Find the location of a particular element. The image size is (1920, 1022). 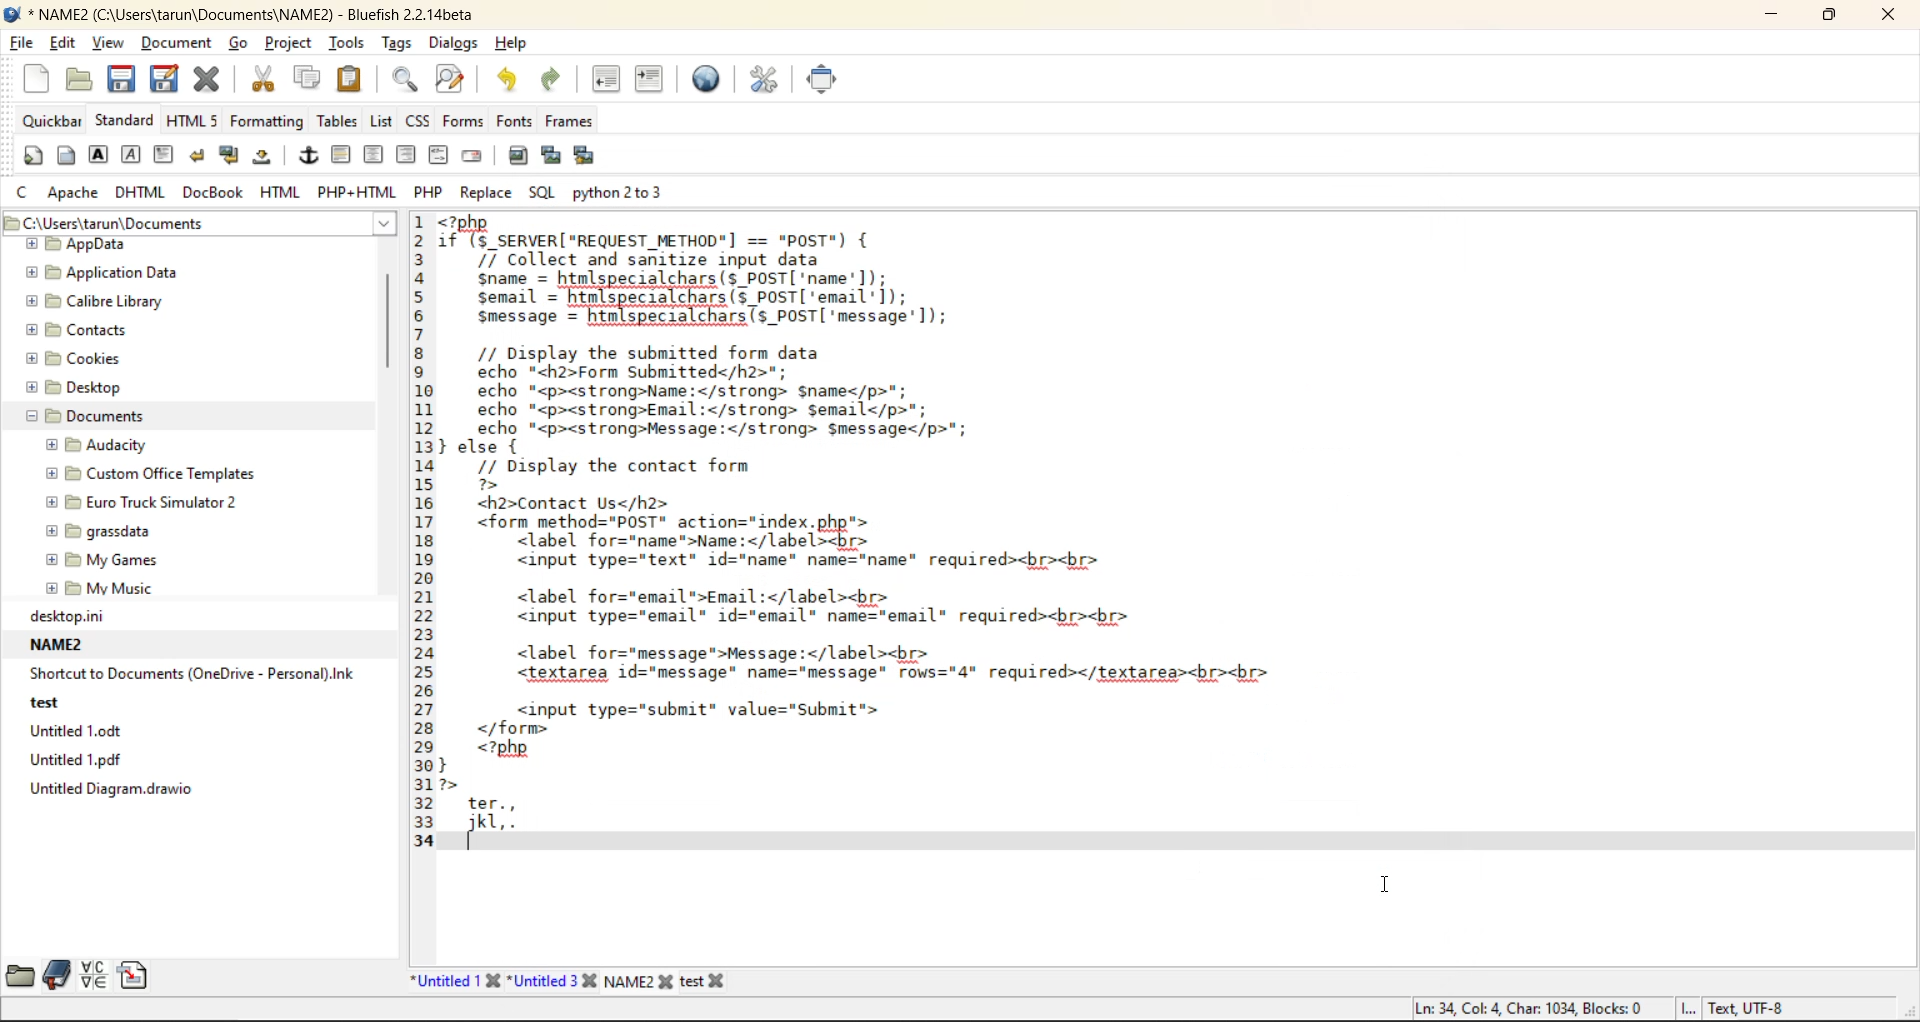

dialogs is located at coordinates (453, 44).